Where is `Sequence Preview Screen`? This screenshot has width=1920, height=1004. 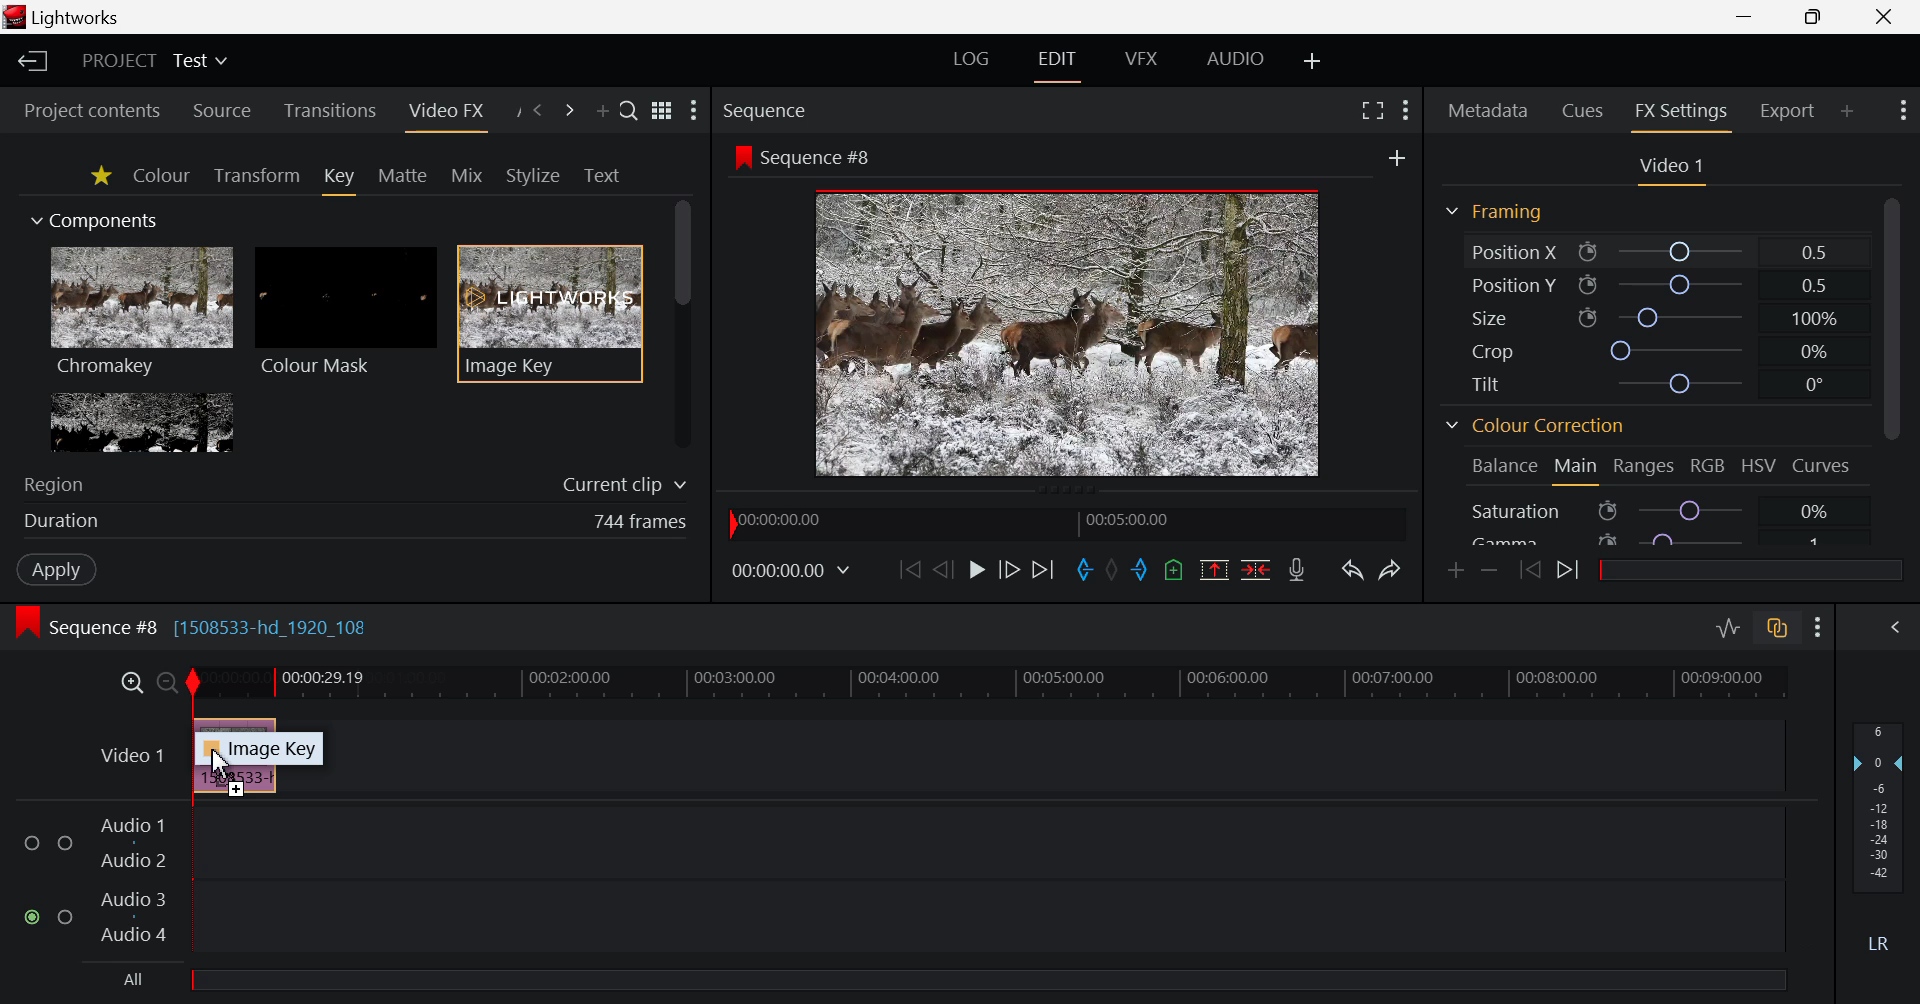
Sequence Preview Screen is located at coordinates (1068, 333).